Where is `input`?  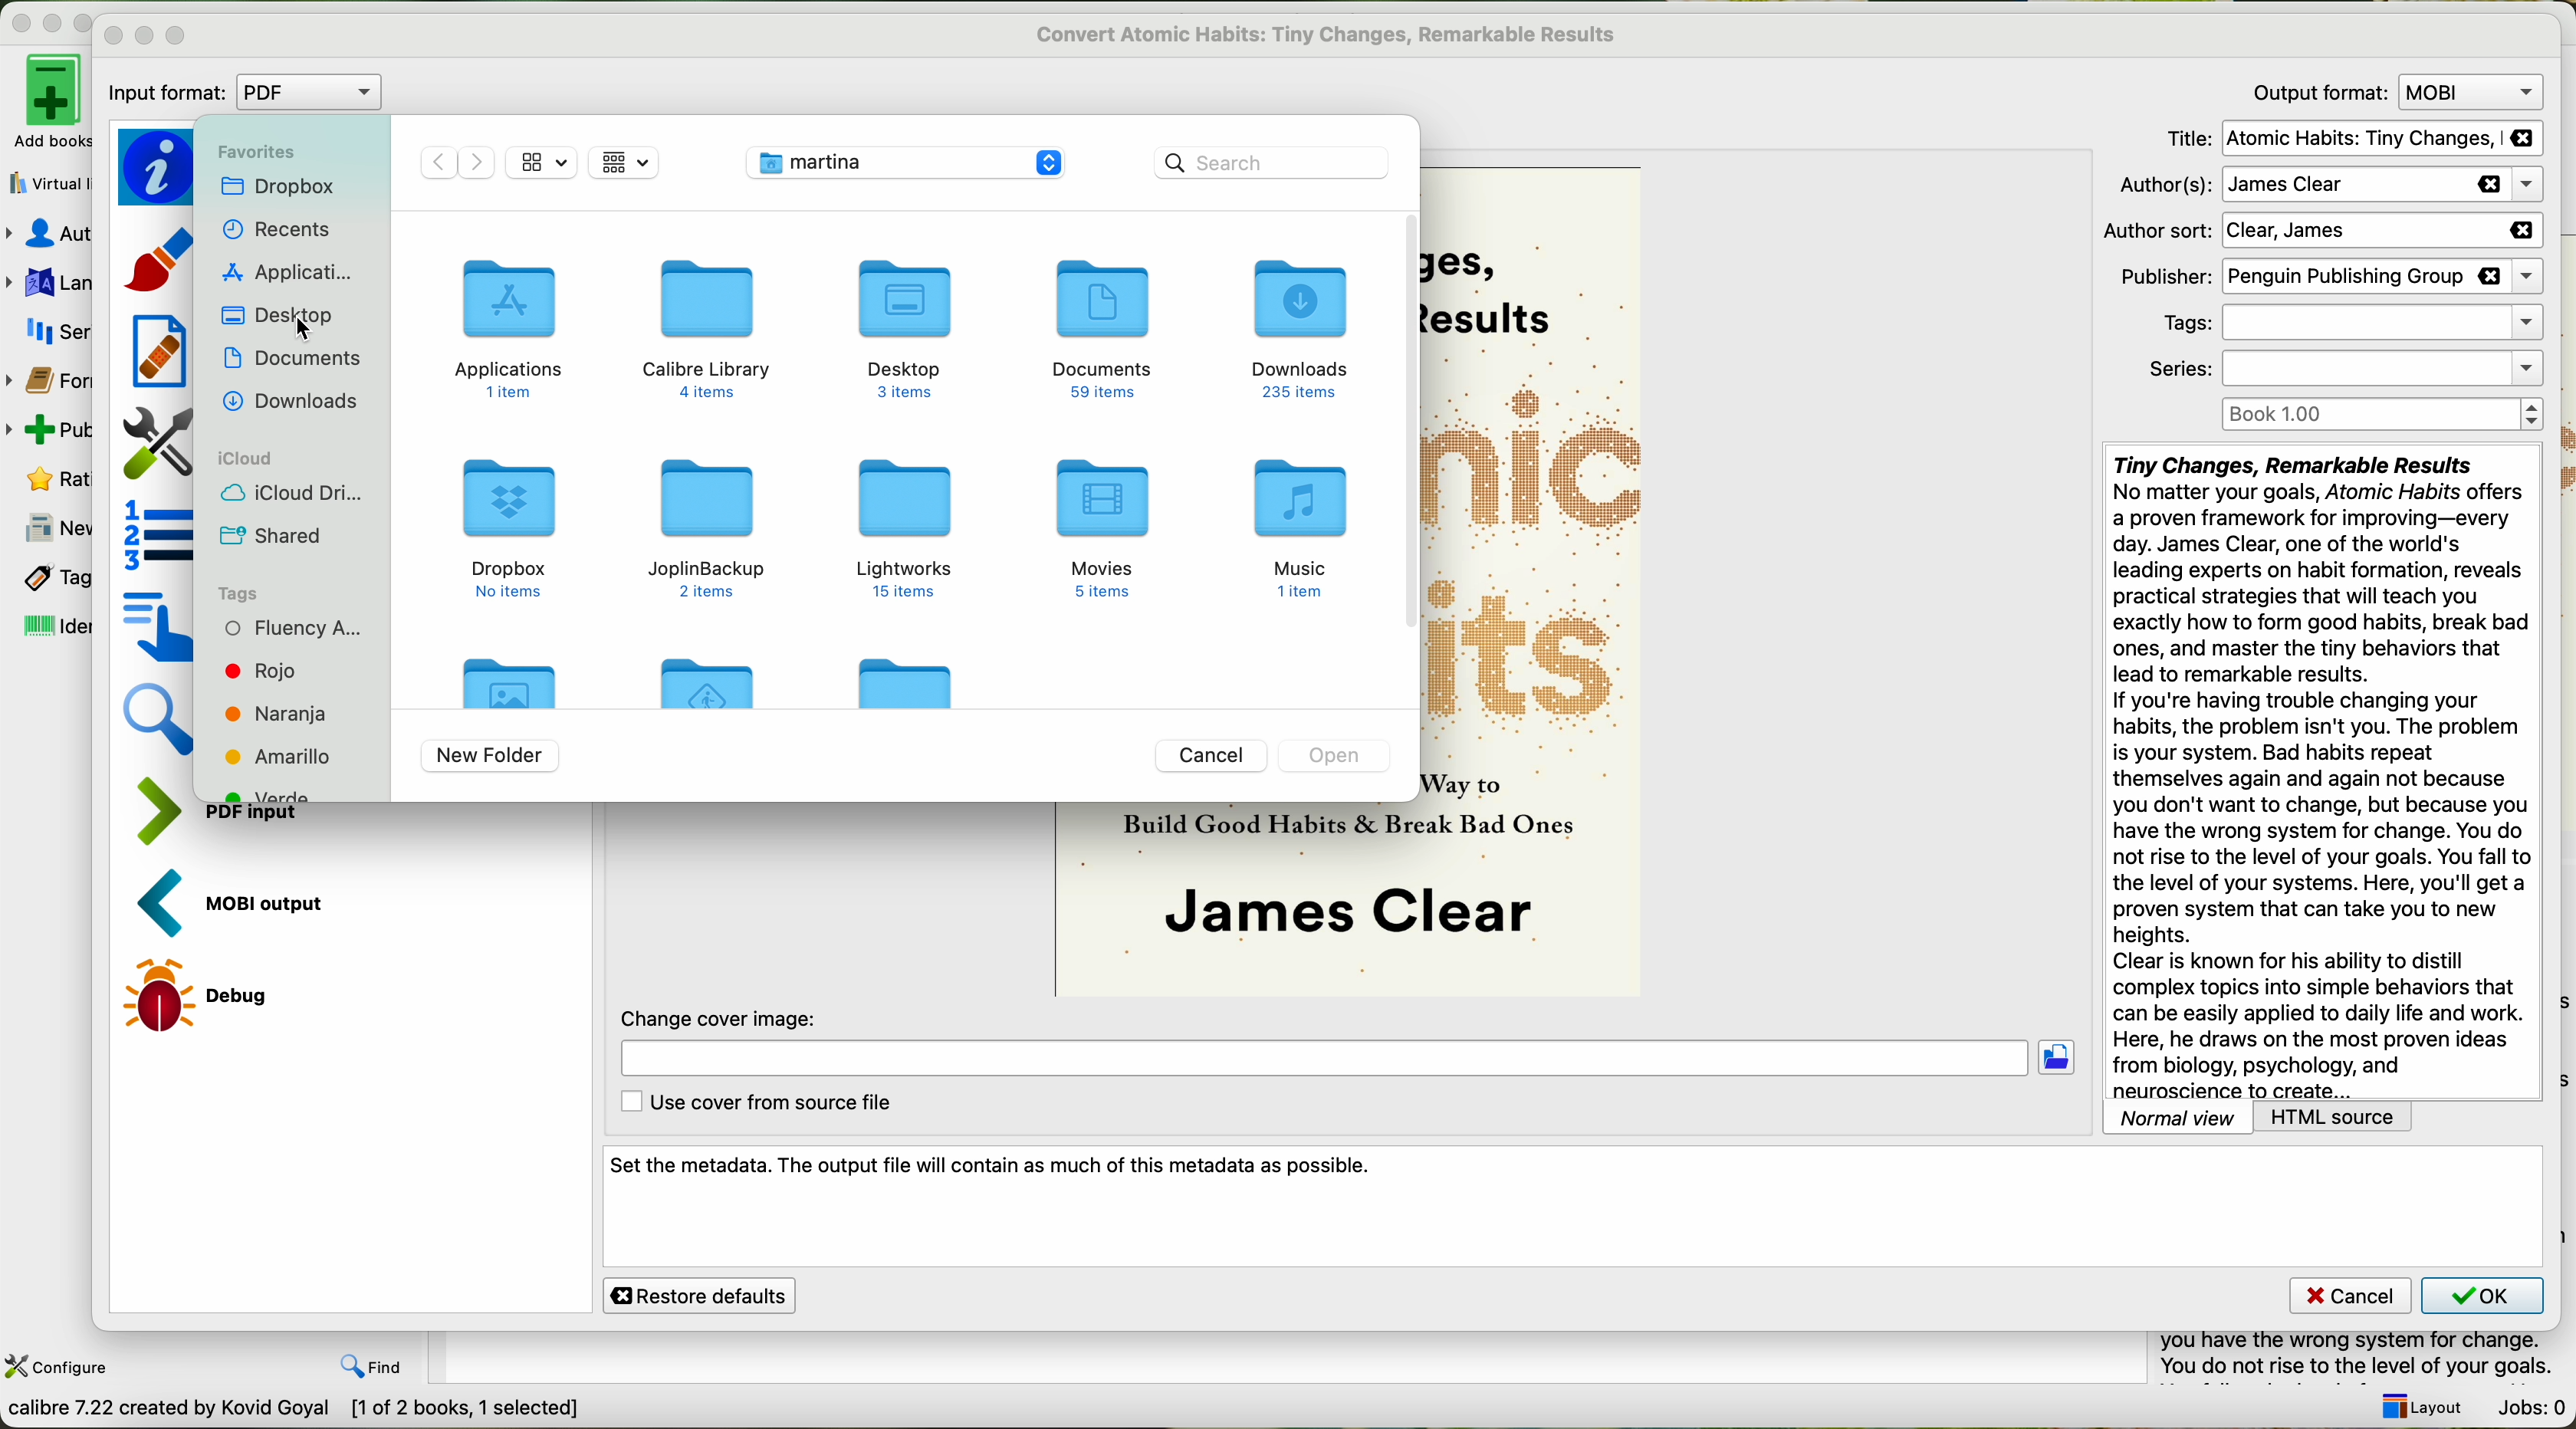
input is located at coordinates (269, 819).